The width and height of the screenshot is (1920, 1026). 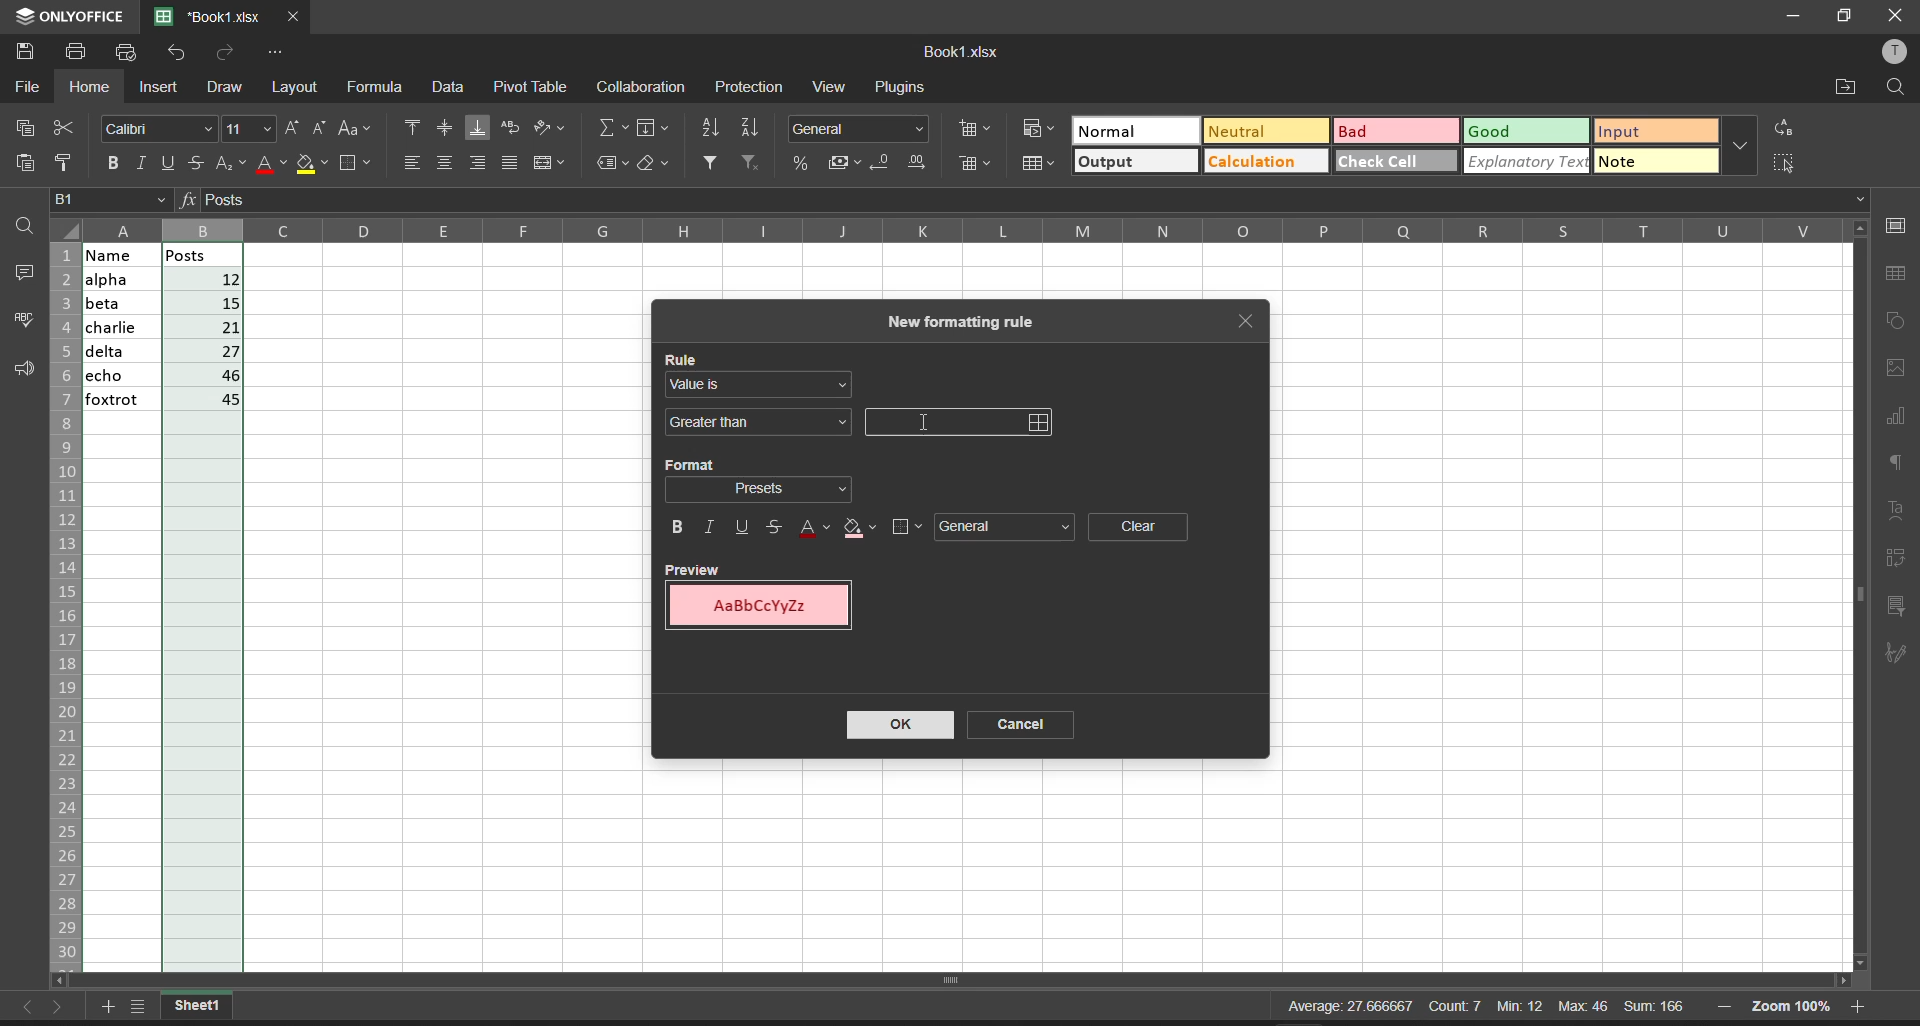 What do you see at coordinates (1622, 131) in the screenshot?
I see `input` at bounding box center [1622, 131].